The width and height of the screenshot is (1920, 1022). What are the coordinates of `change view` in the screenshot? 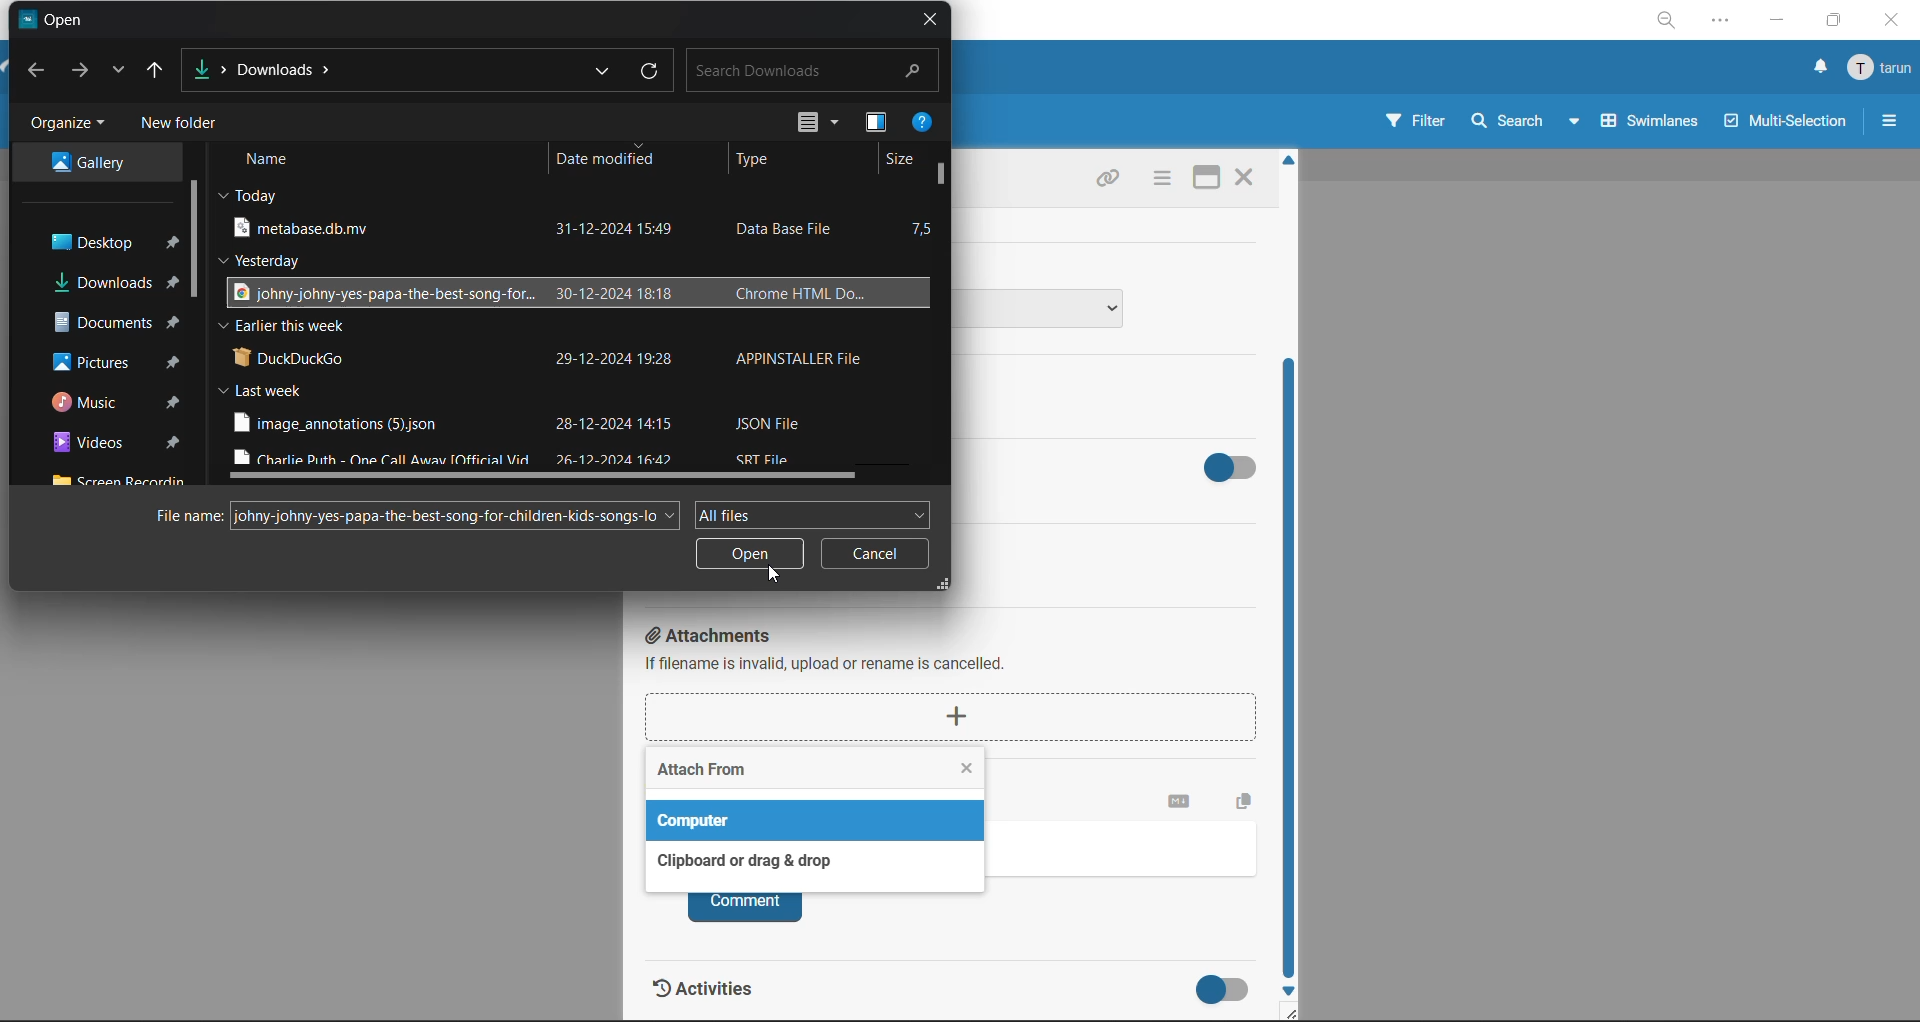 It's located at (814, 125).